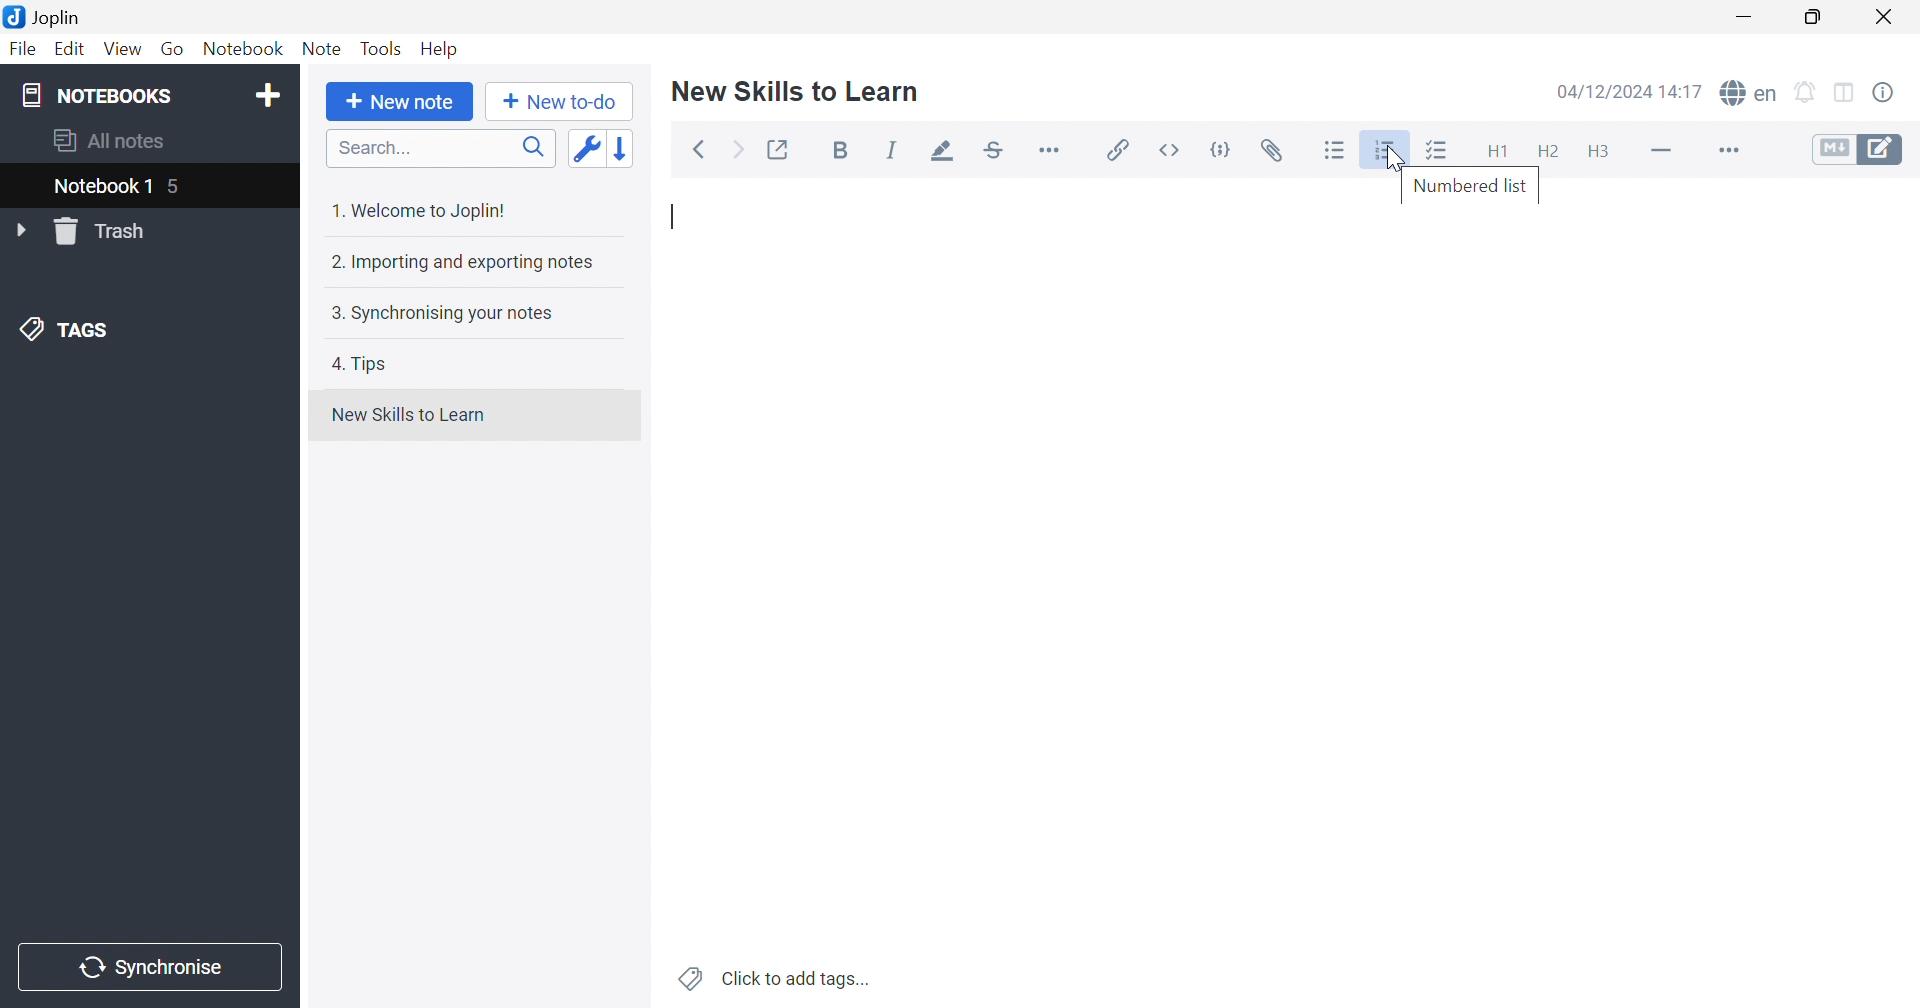 Image resolution: width=1920 pixels, height=1008 pixels. I want to click on Inline code, so click(1173, 150).